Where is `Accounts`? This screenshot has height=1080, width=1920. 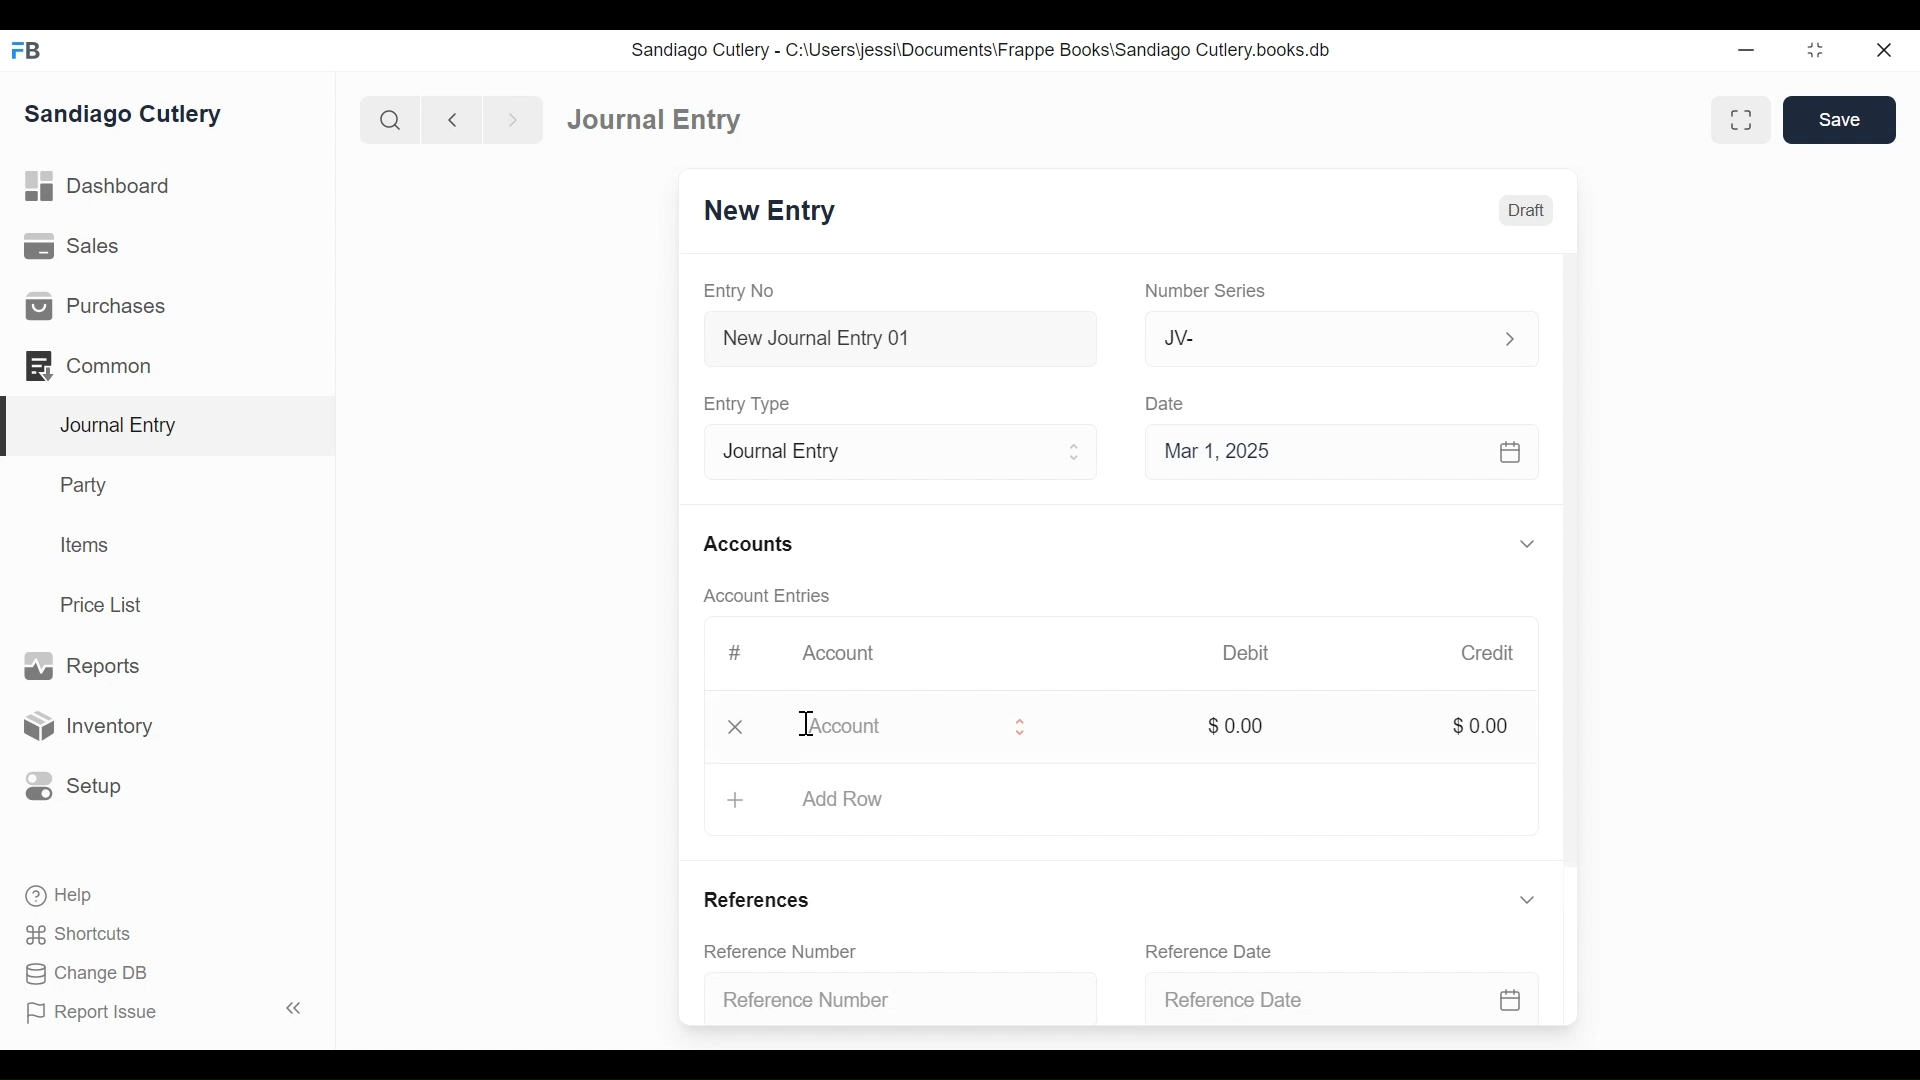 Accounts is located at coordinates (747, 544).